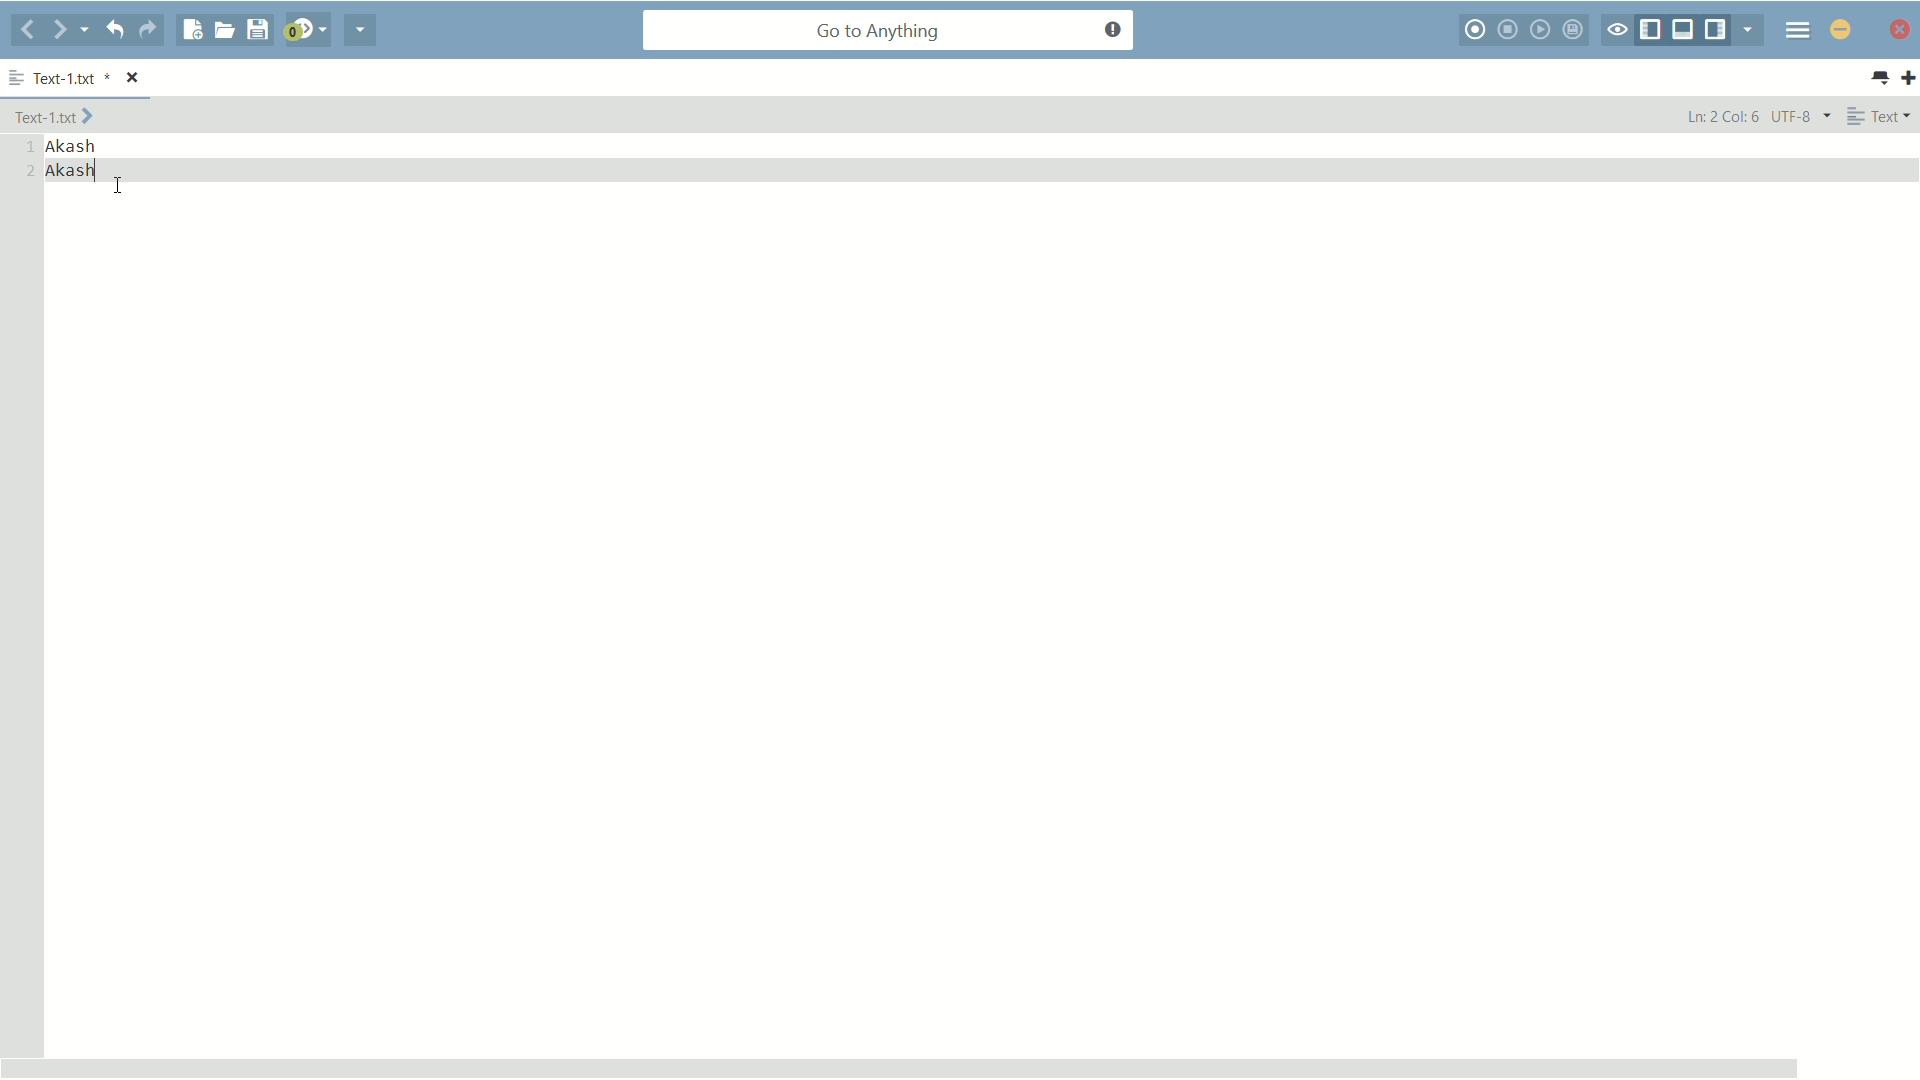  What do you see at coordinates (1541, 29) in the screenshot?
I see `play last macro` at bounding box center [1541, 29].